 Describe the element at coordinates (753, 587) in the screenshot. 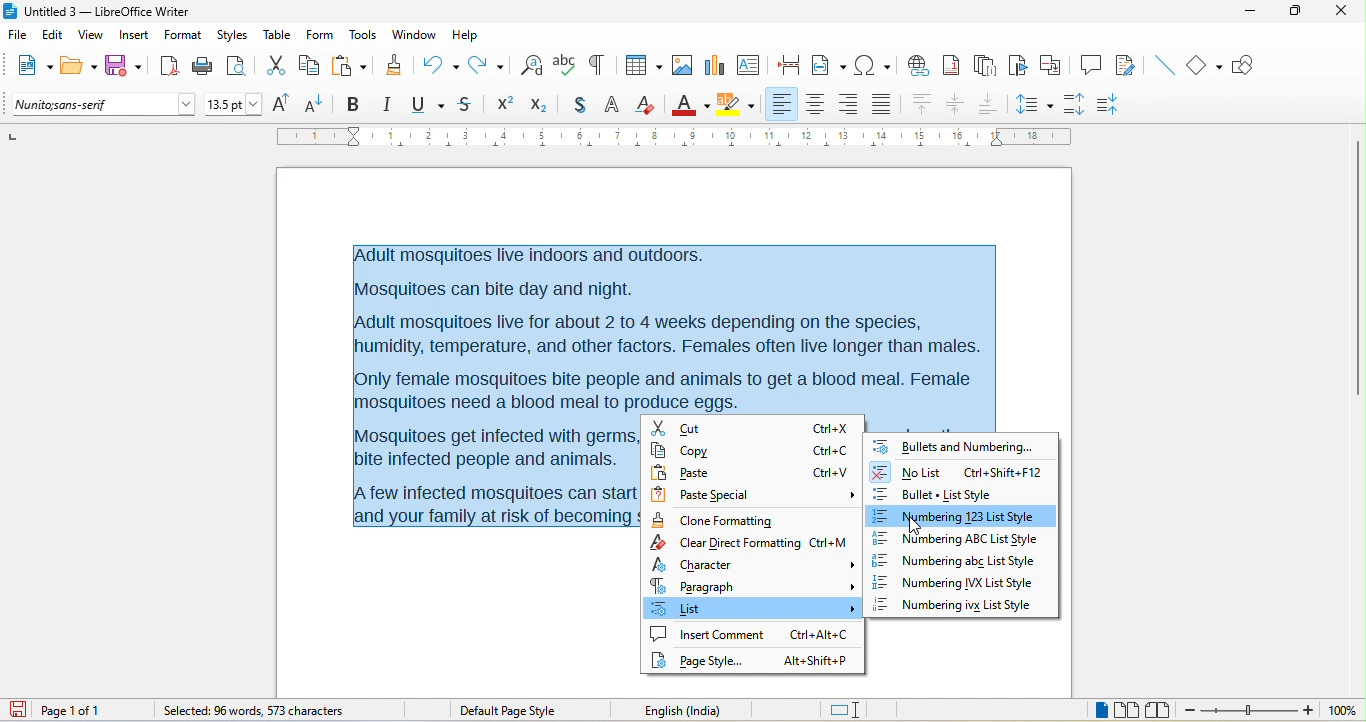

I see `paragraph` at that location.